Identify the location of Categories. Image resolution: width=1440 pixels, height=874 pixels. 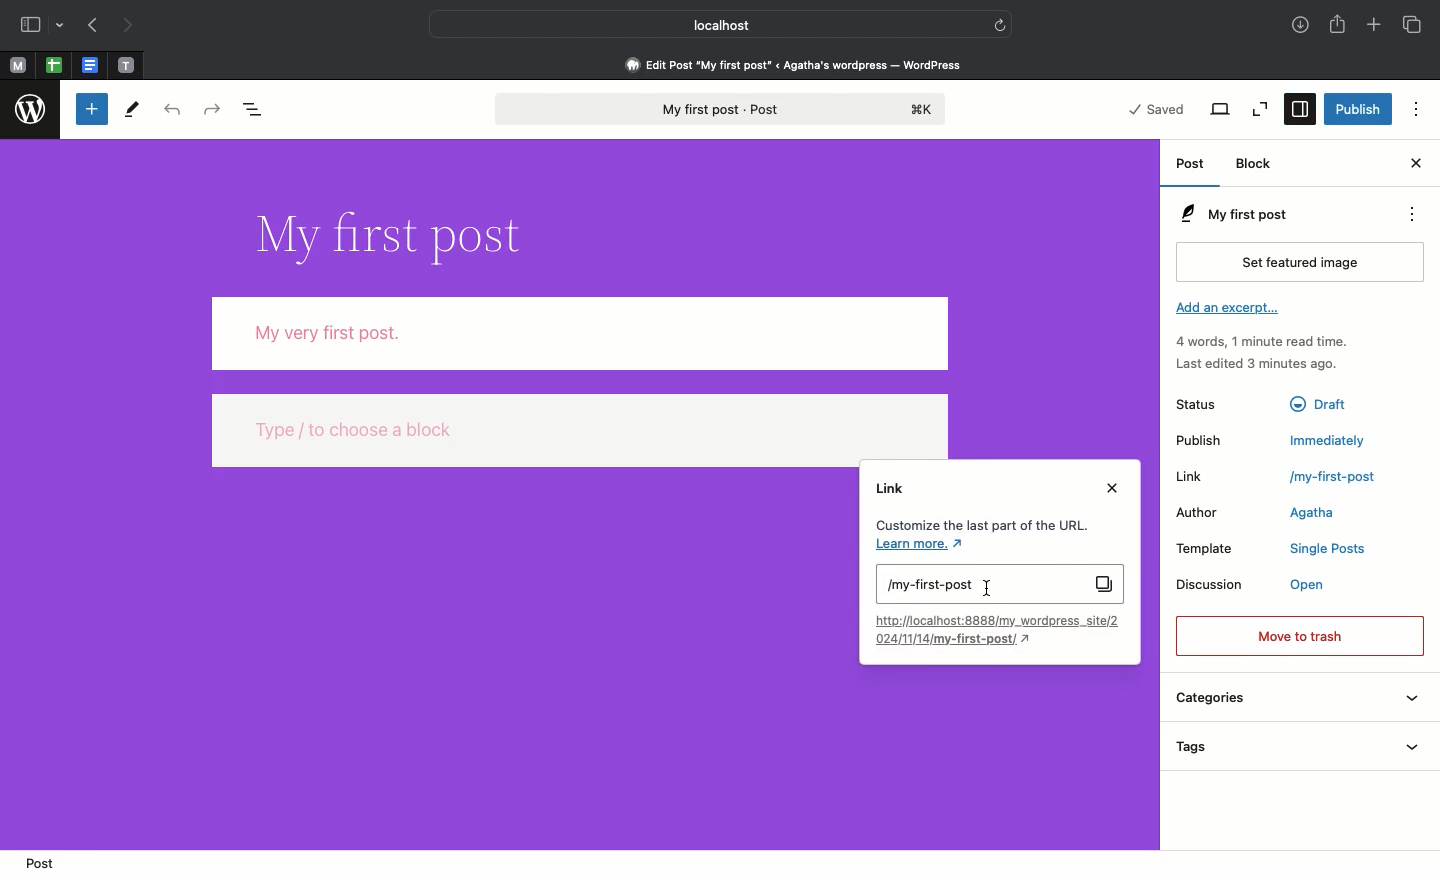
(1297, 699).